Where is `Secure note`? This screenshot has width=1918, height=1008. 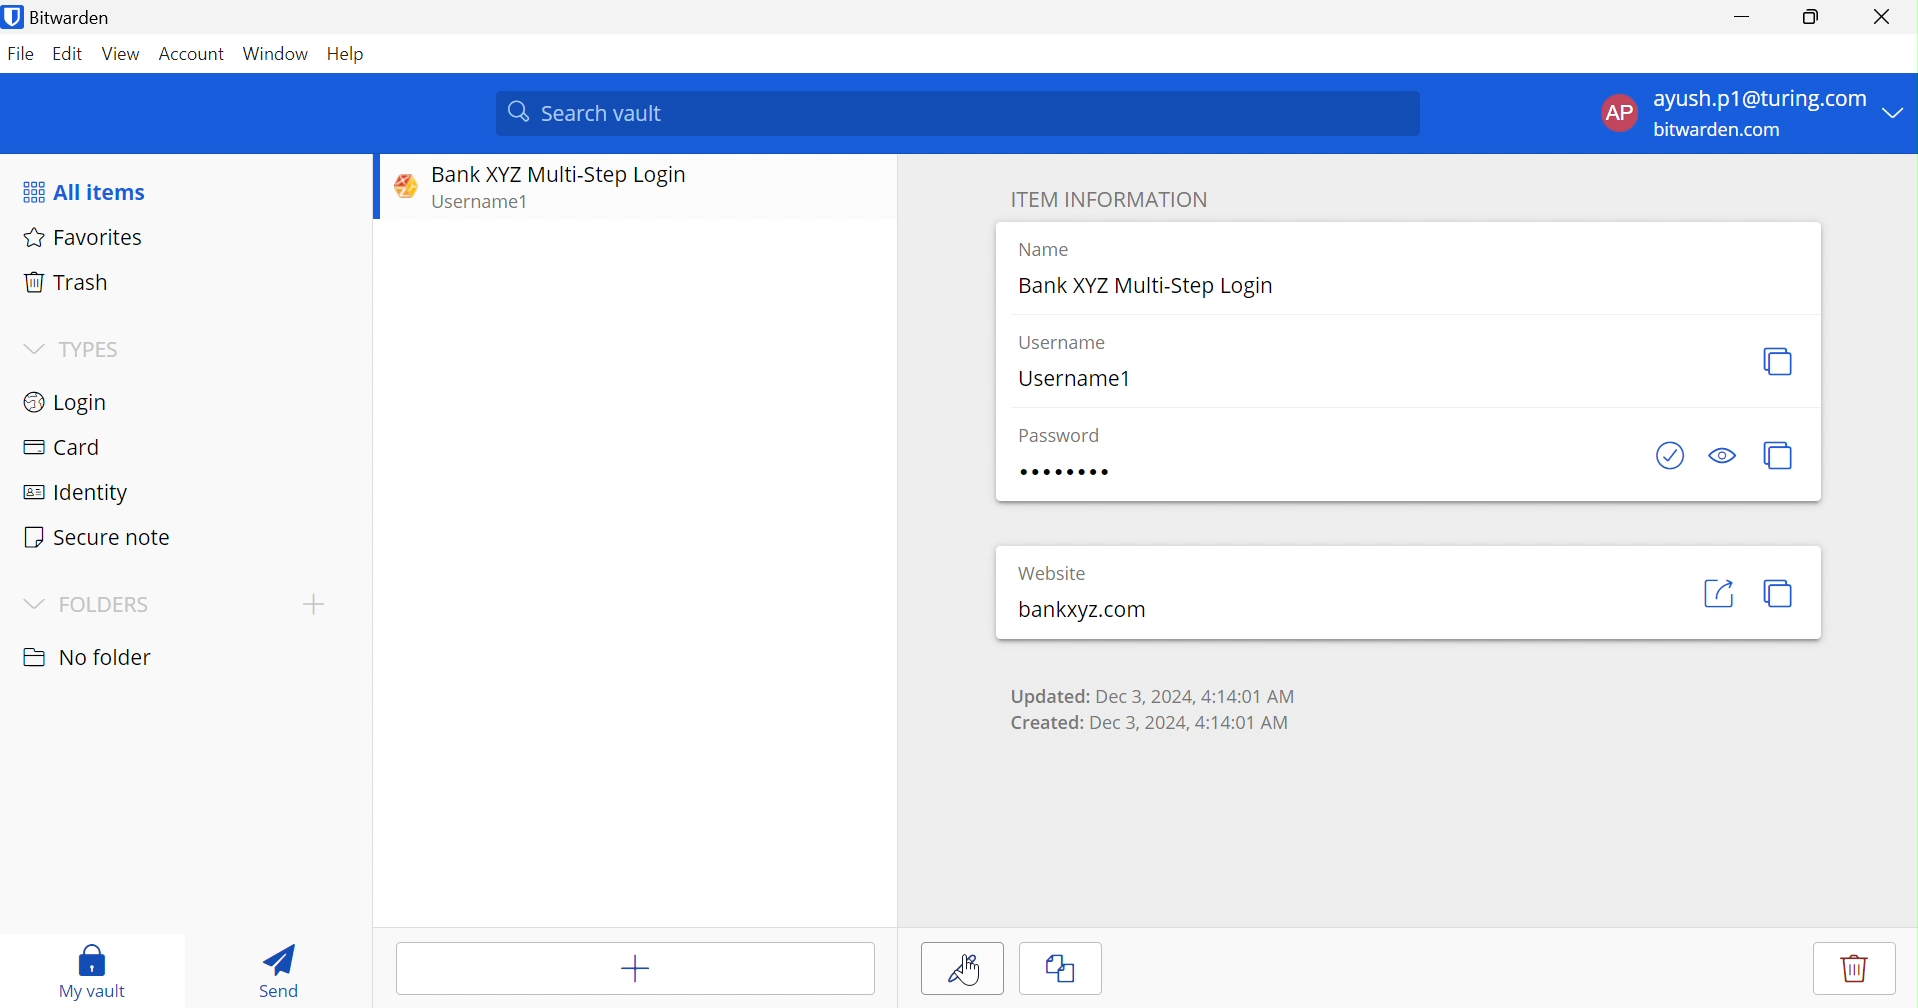 Secure note is located at coordinates (98, 537).